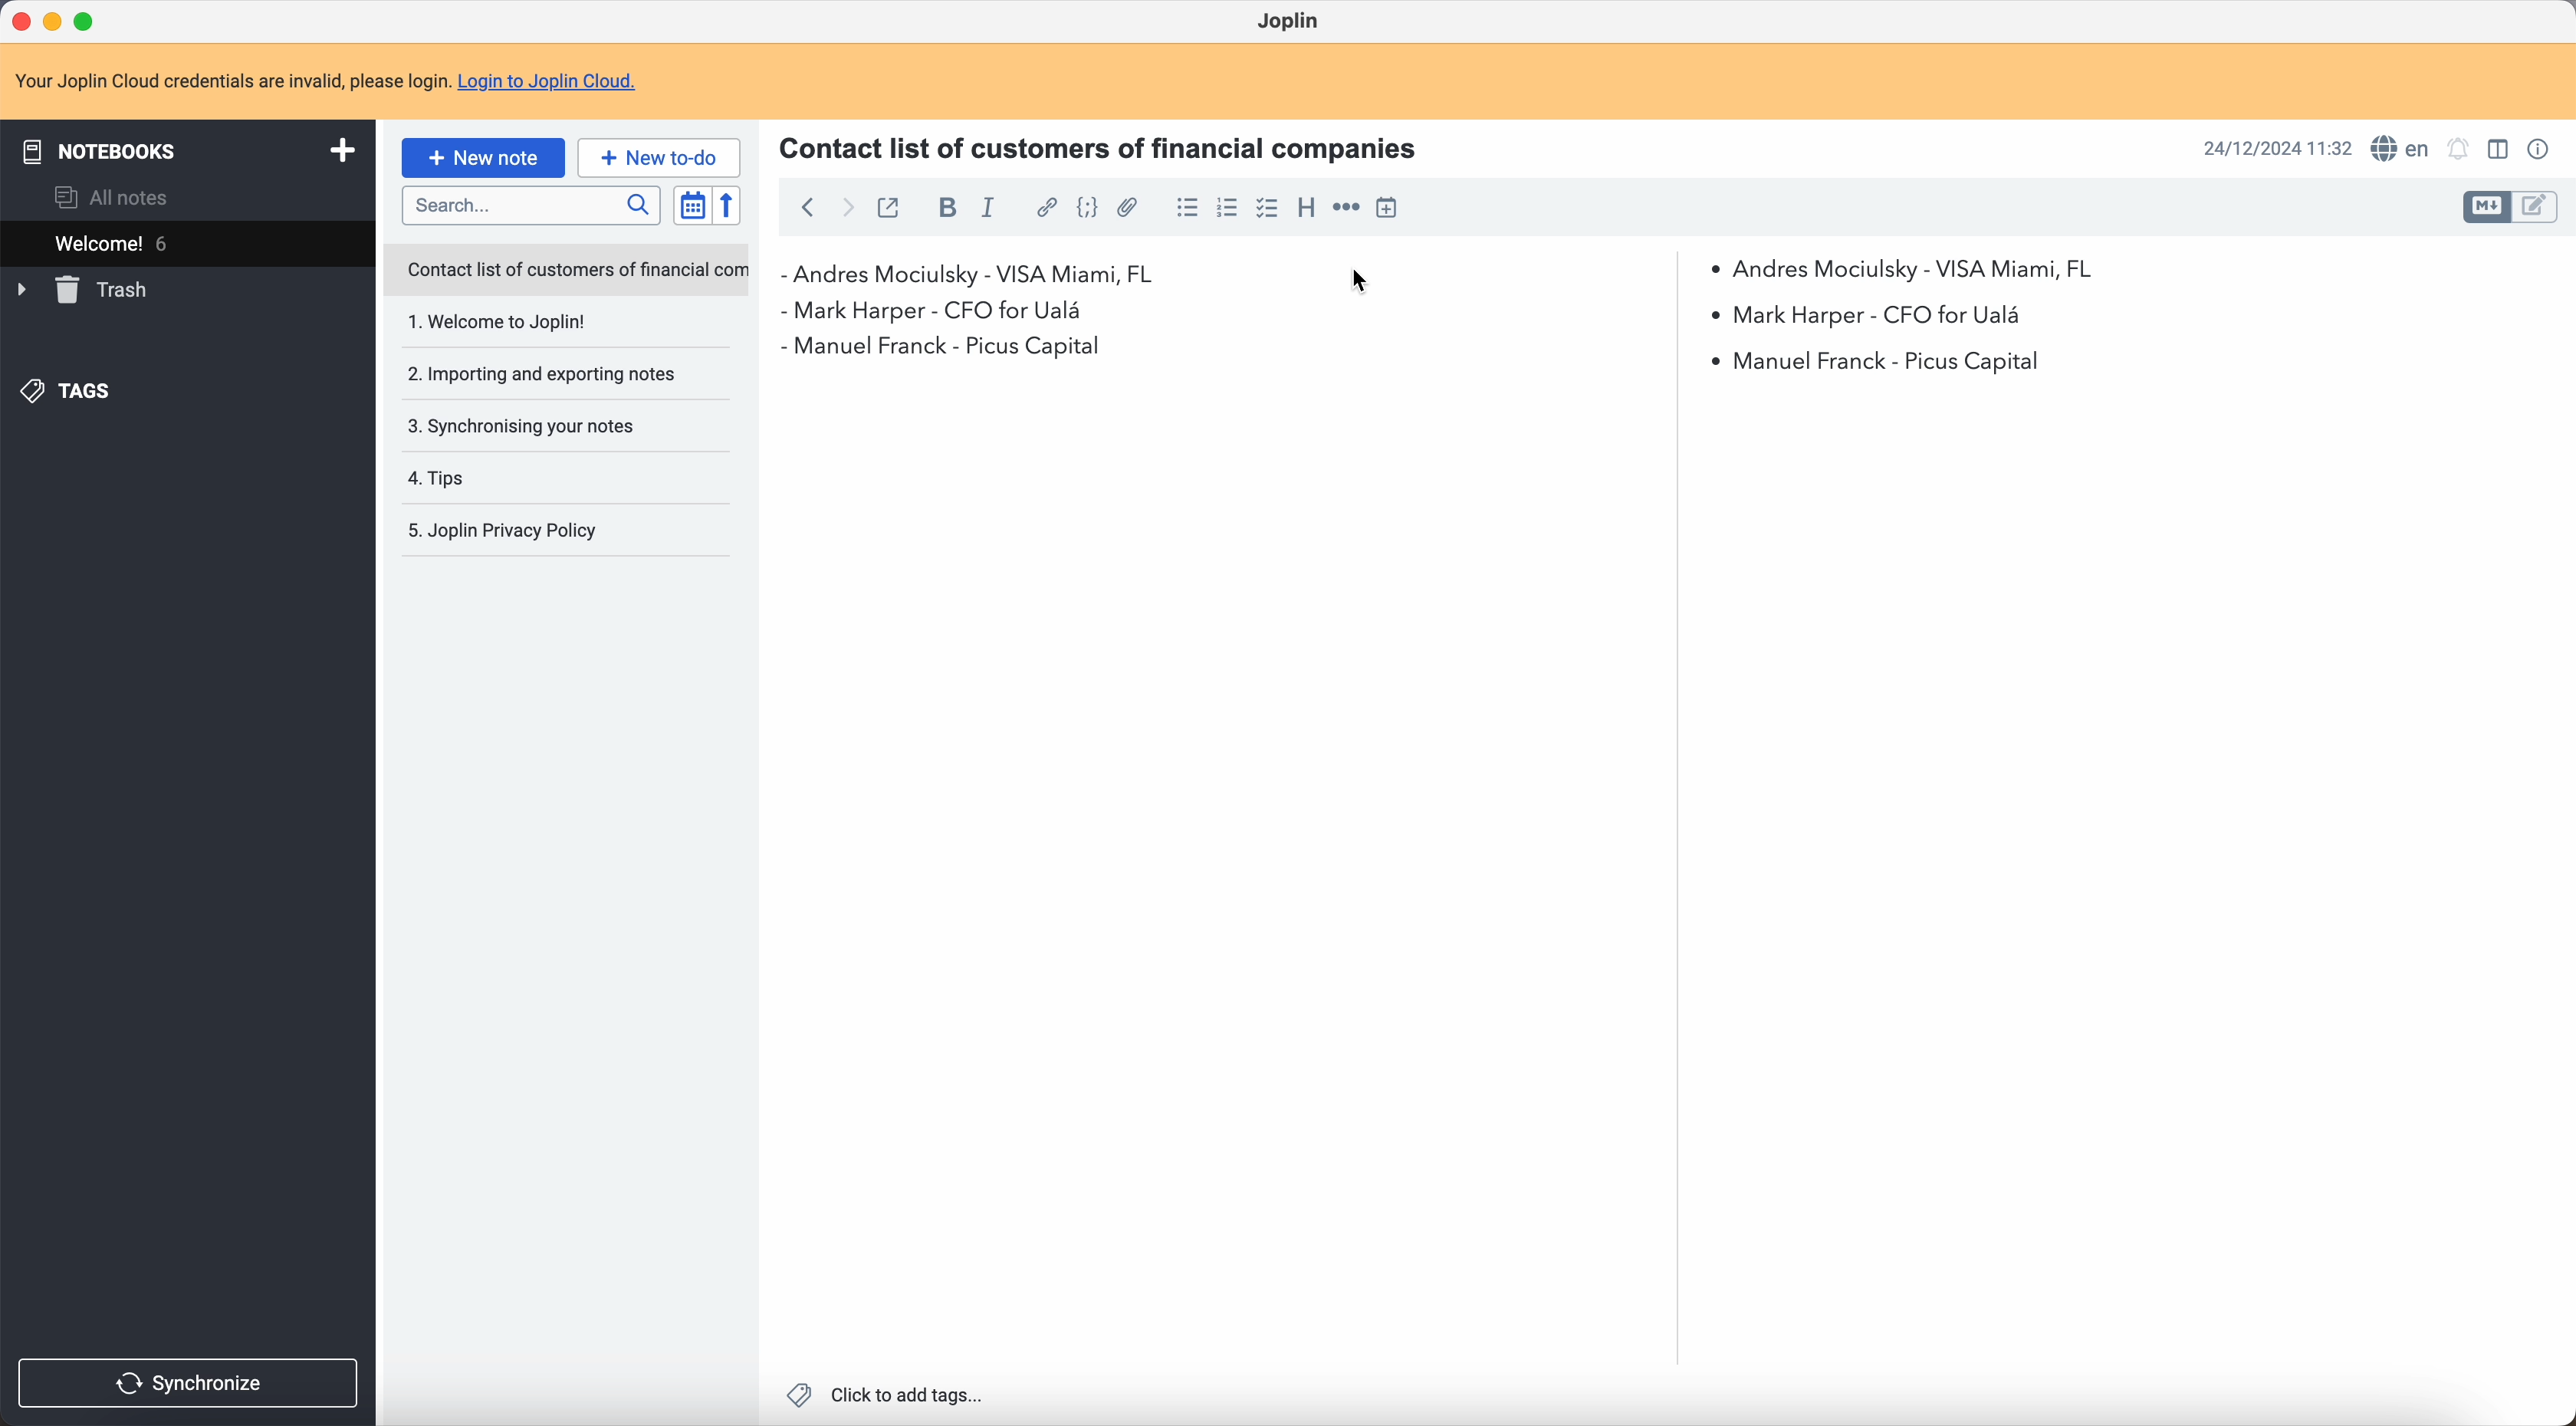 This screenshot has height=1426, width=2576. What do you see at coordinates (516, 532) in the screenshot?
I see `5. Joplin Privacy Policy` at bounding box center [516, 532].